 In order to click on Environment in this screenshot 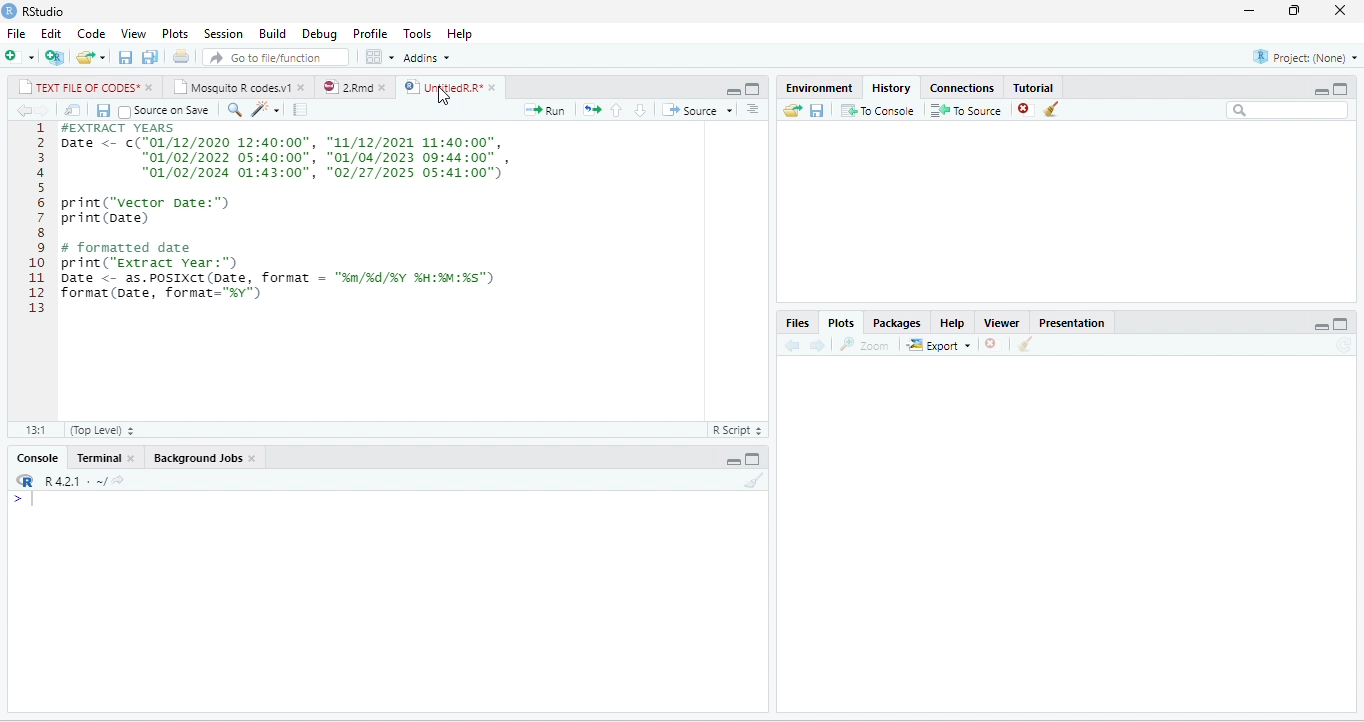, I will do `click(820, 88)`.